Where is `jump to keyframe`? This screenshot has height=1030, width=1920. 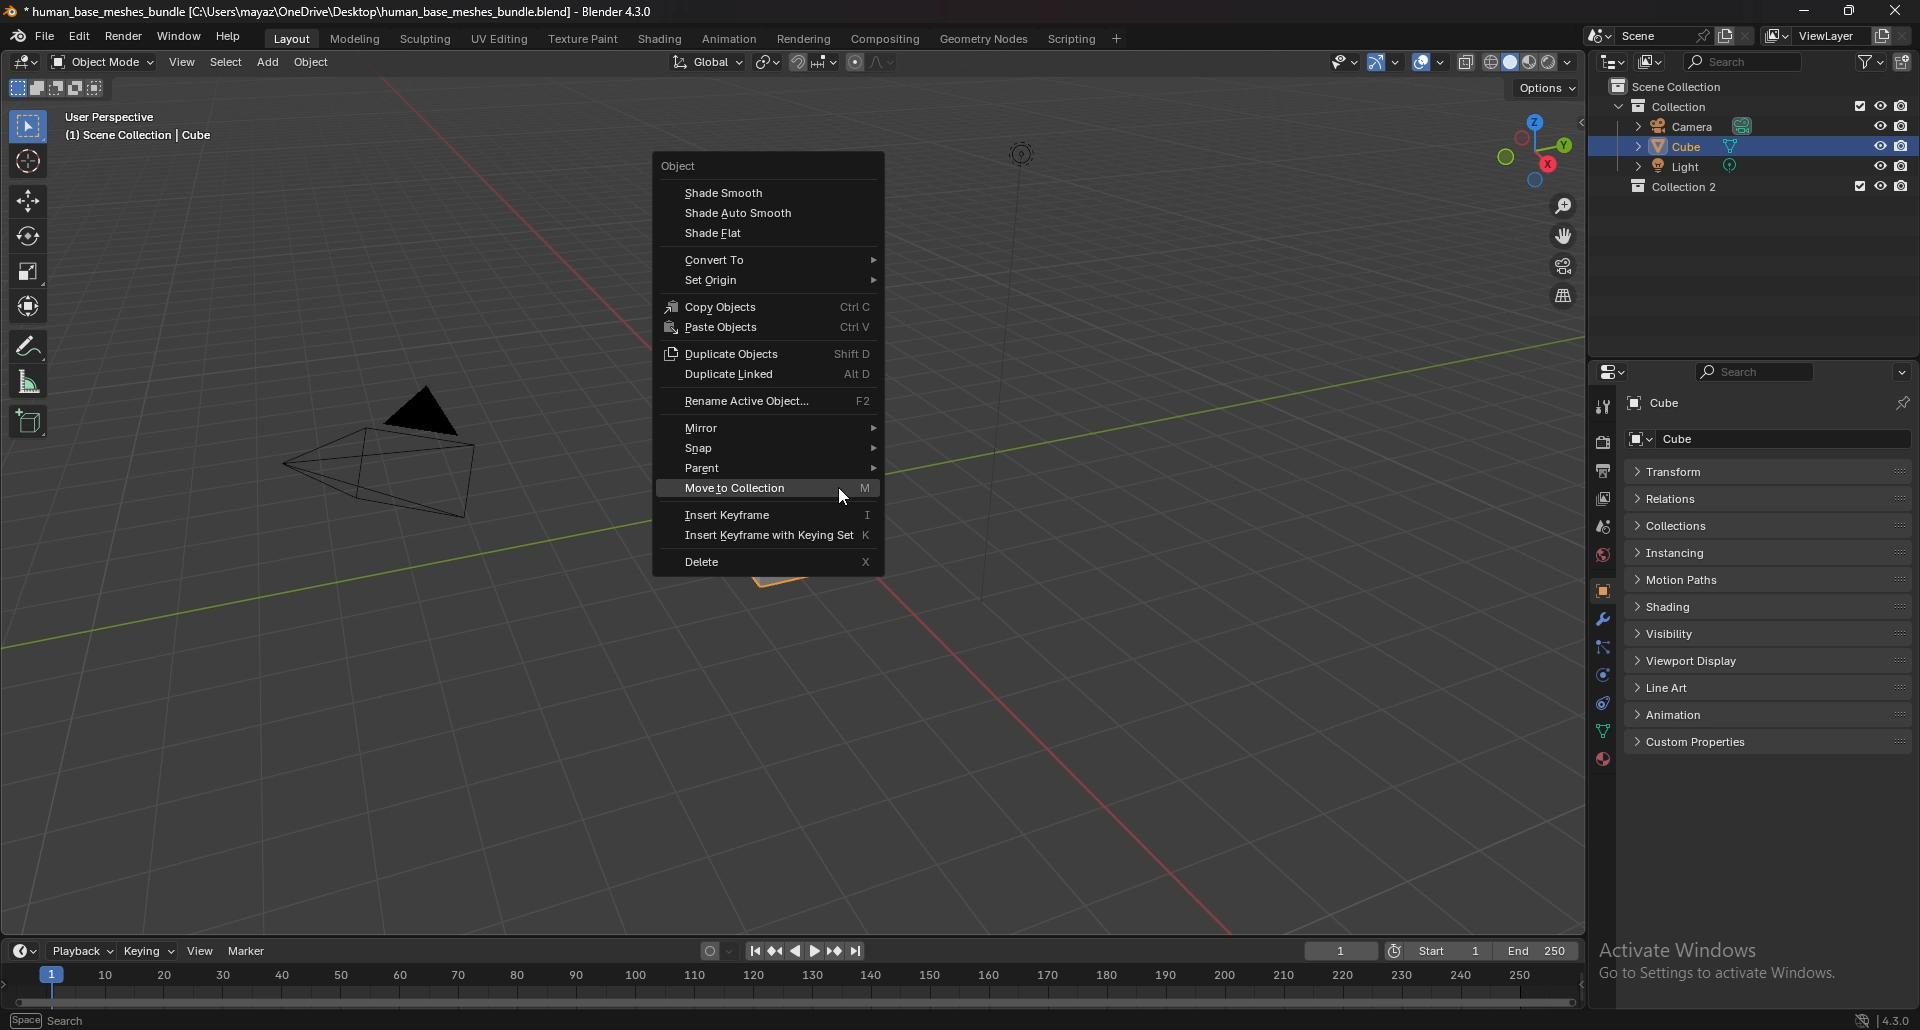 jump to keyframe is located at coordinates (775, 951).